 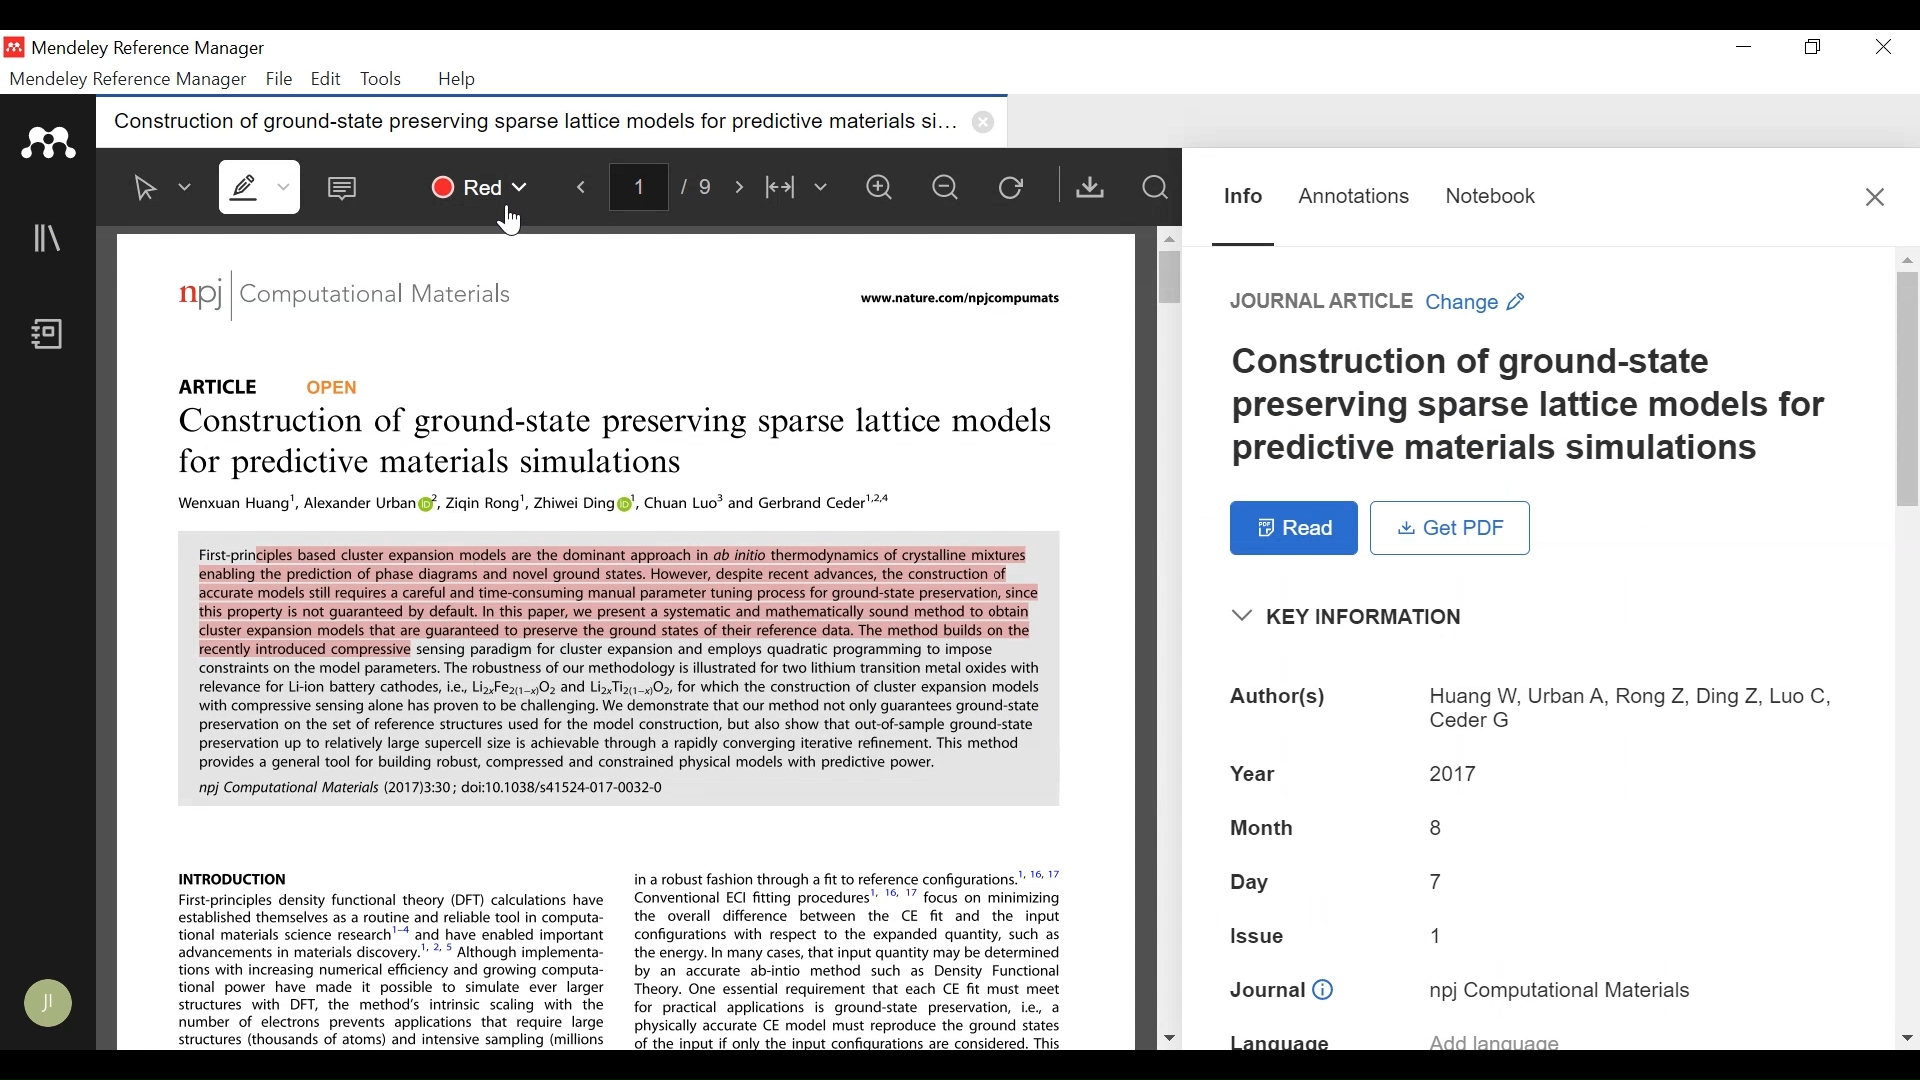 What do you see at coordinates (1325, 302) in the screenshot?
I see `Reference Type` at bounding box center [1325, 302].